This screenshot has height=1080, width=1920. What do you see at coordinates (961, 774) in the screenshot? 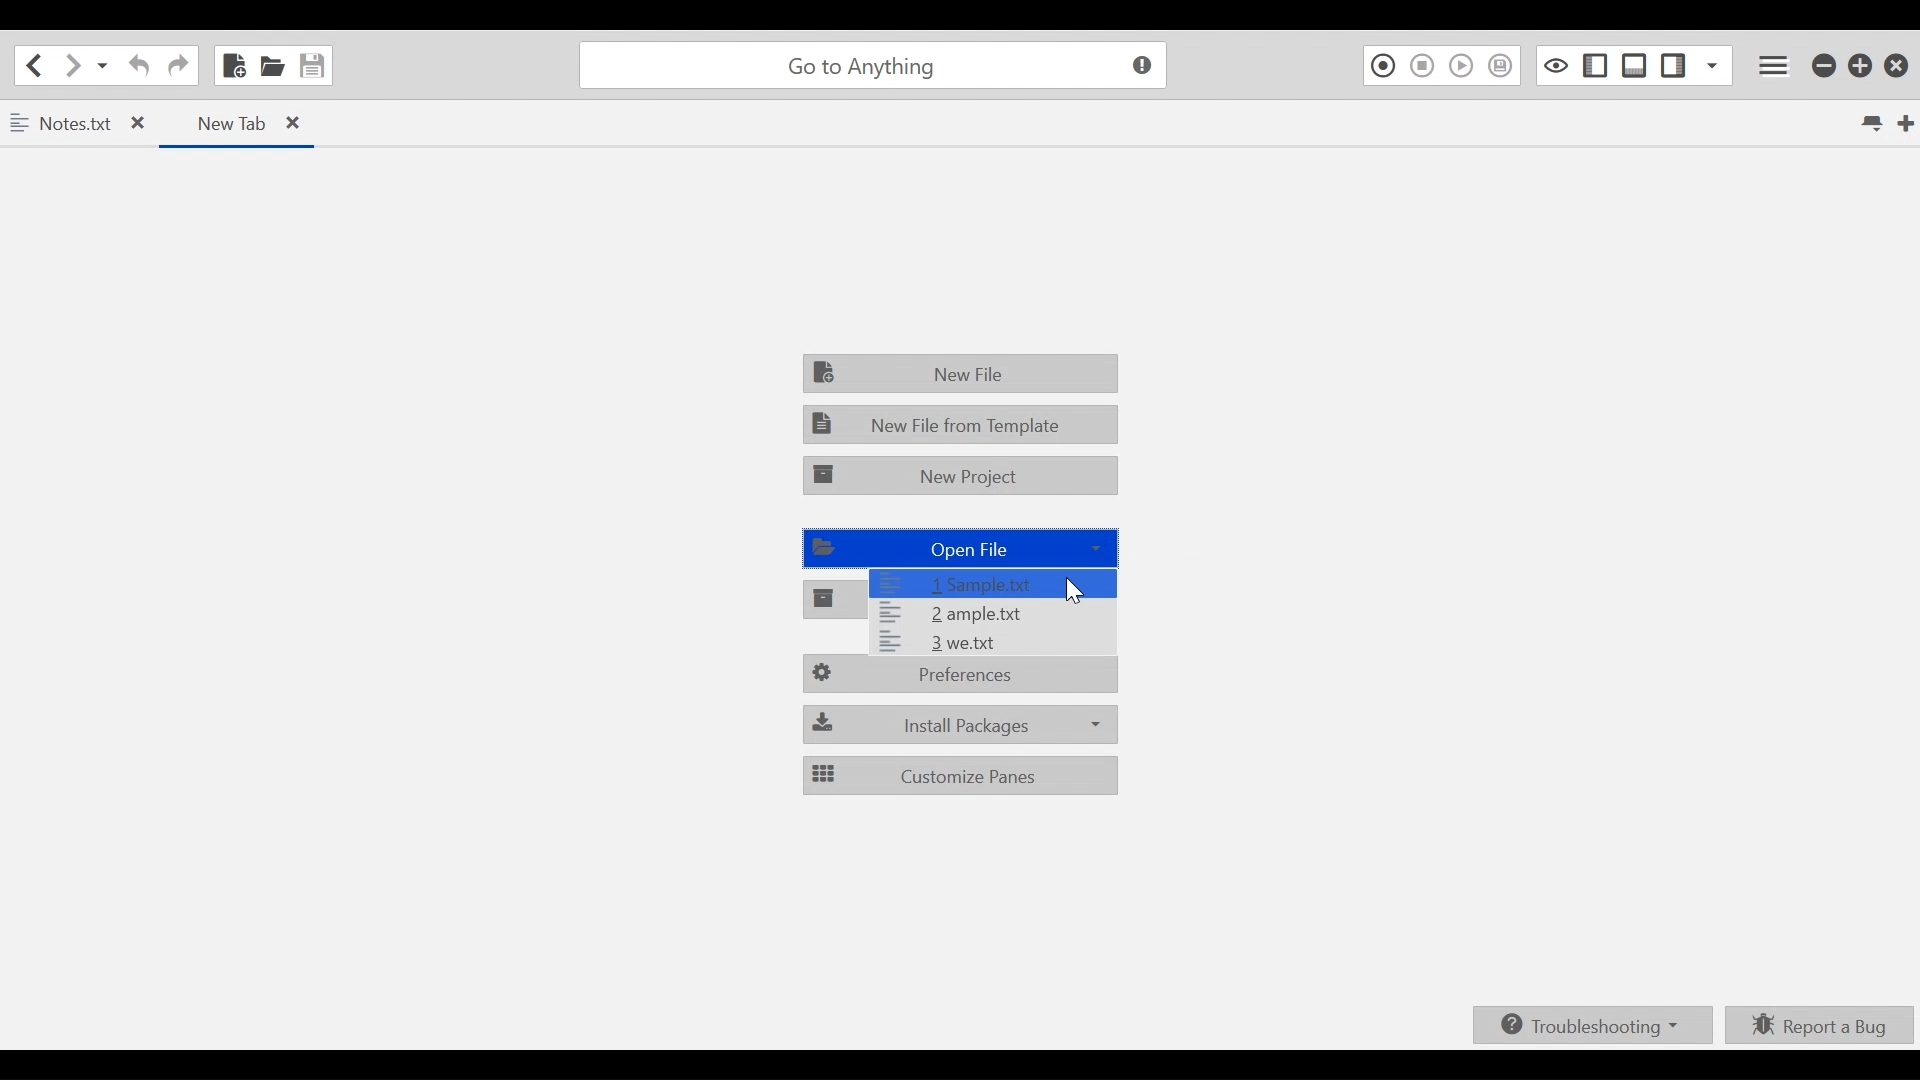
I see `Customize Panes` at bounding box center [961, 774].